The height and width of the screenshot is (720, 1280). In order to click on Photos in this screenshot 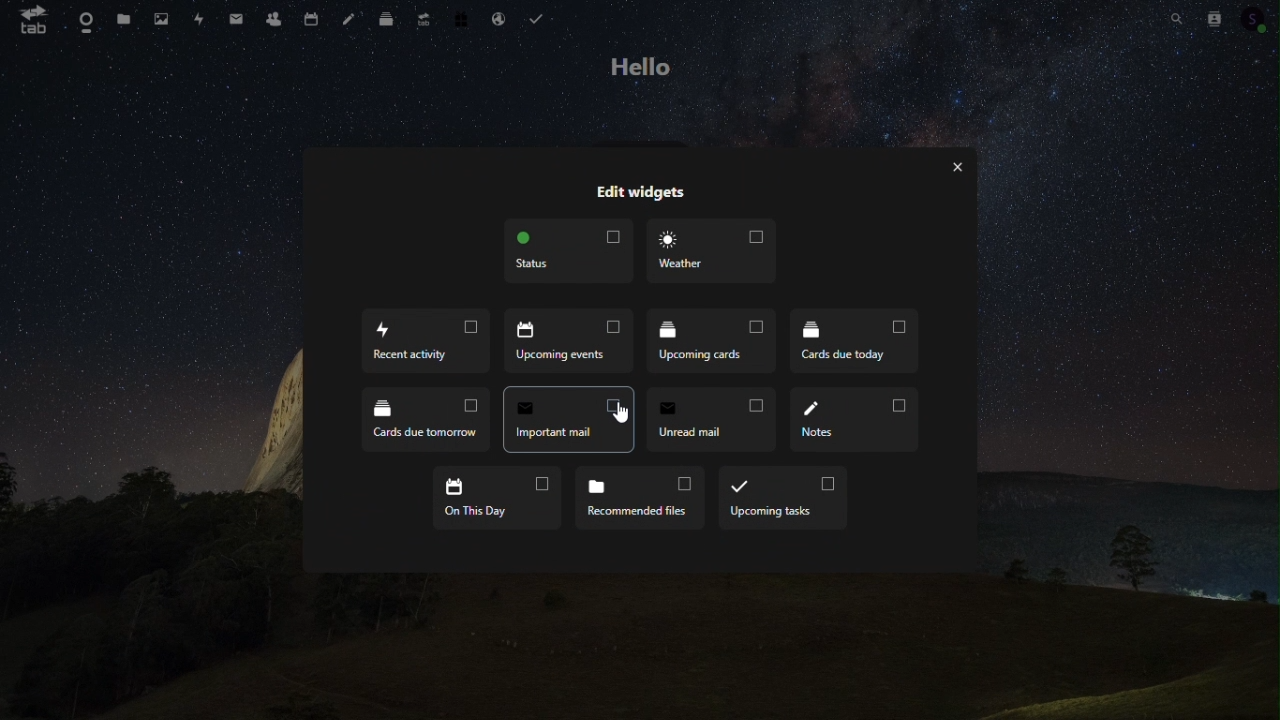, I will do `click(160, 18)`.